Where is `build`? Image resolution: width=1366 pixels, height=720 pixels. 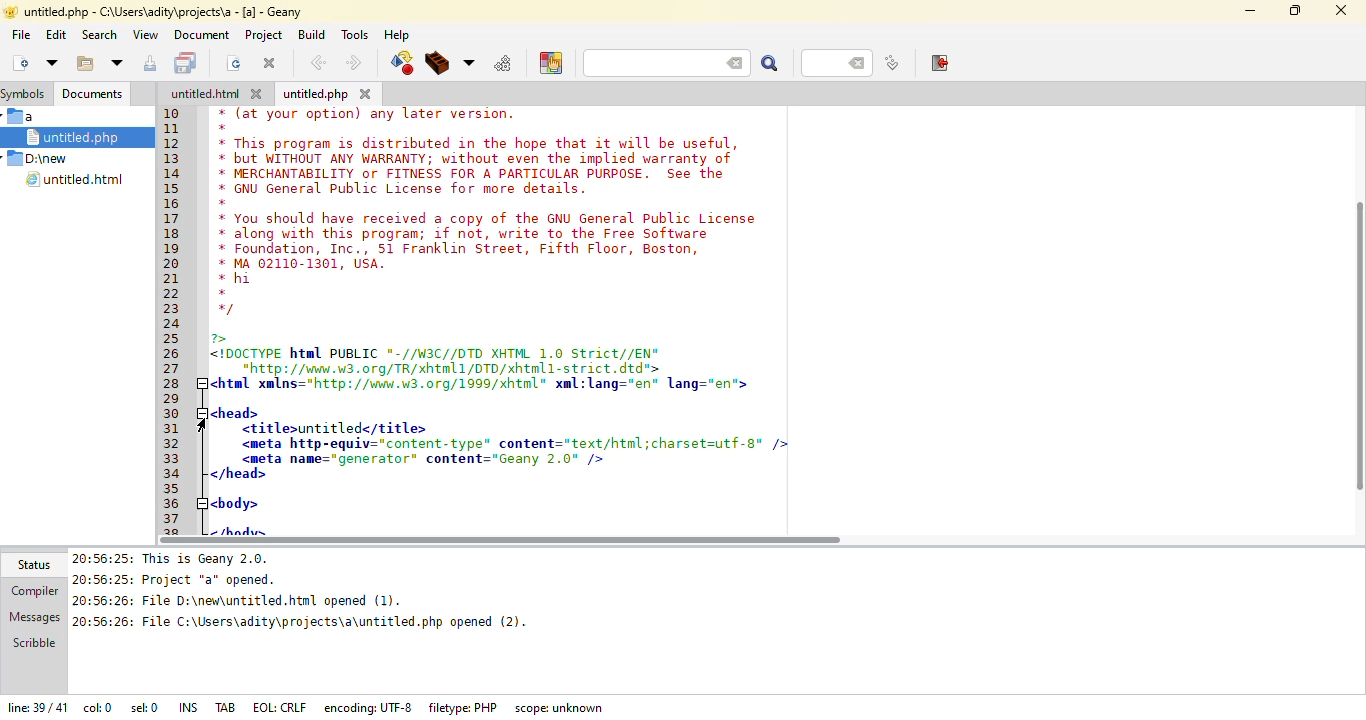 build is located at coordinates (437, 63).